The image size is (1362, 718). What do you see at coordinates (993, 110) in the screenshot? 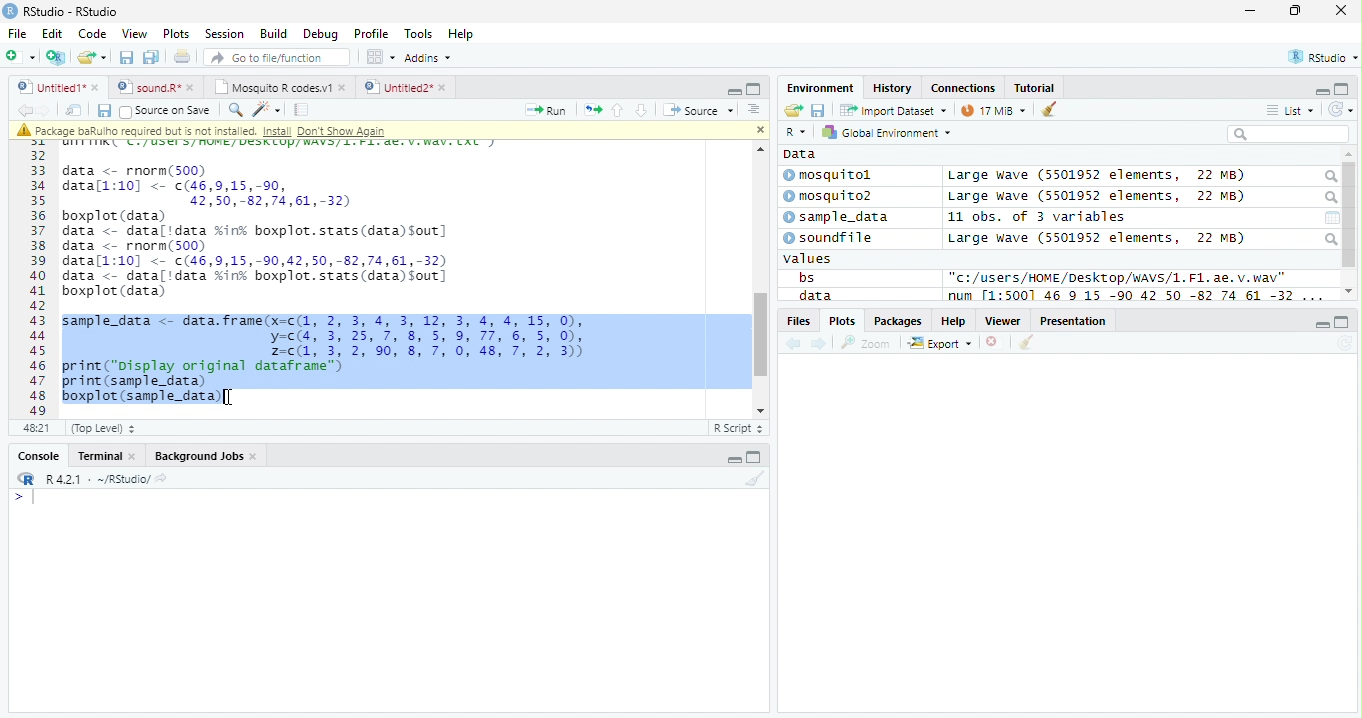
I see `17 MiB` at bounding box center [993, 110].